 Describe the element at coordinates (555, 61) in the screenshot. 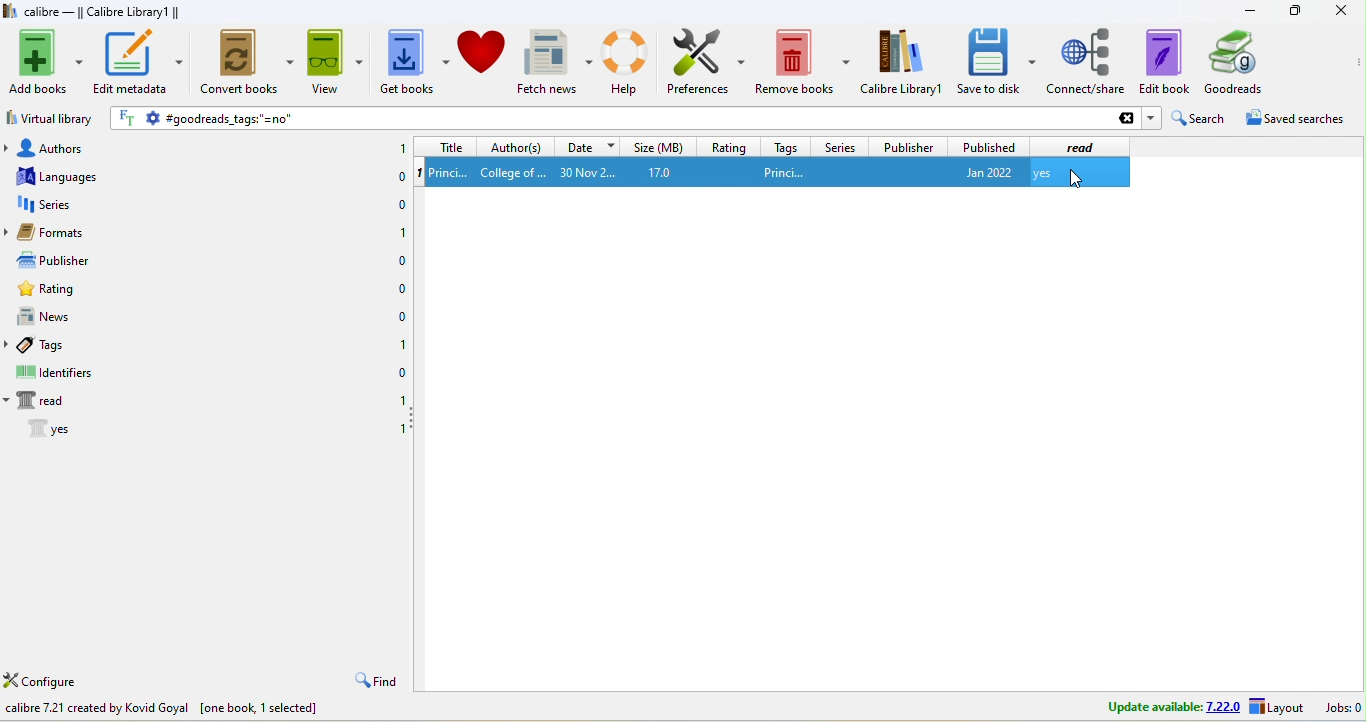

I see `fetch news` at that location.